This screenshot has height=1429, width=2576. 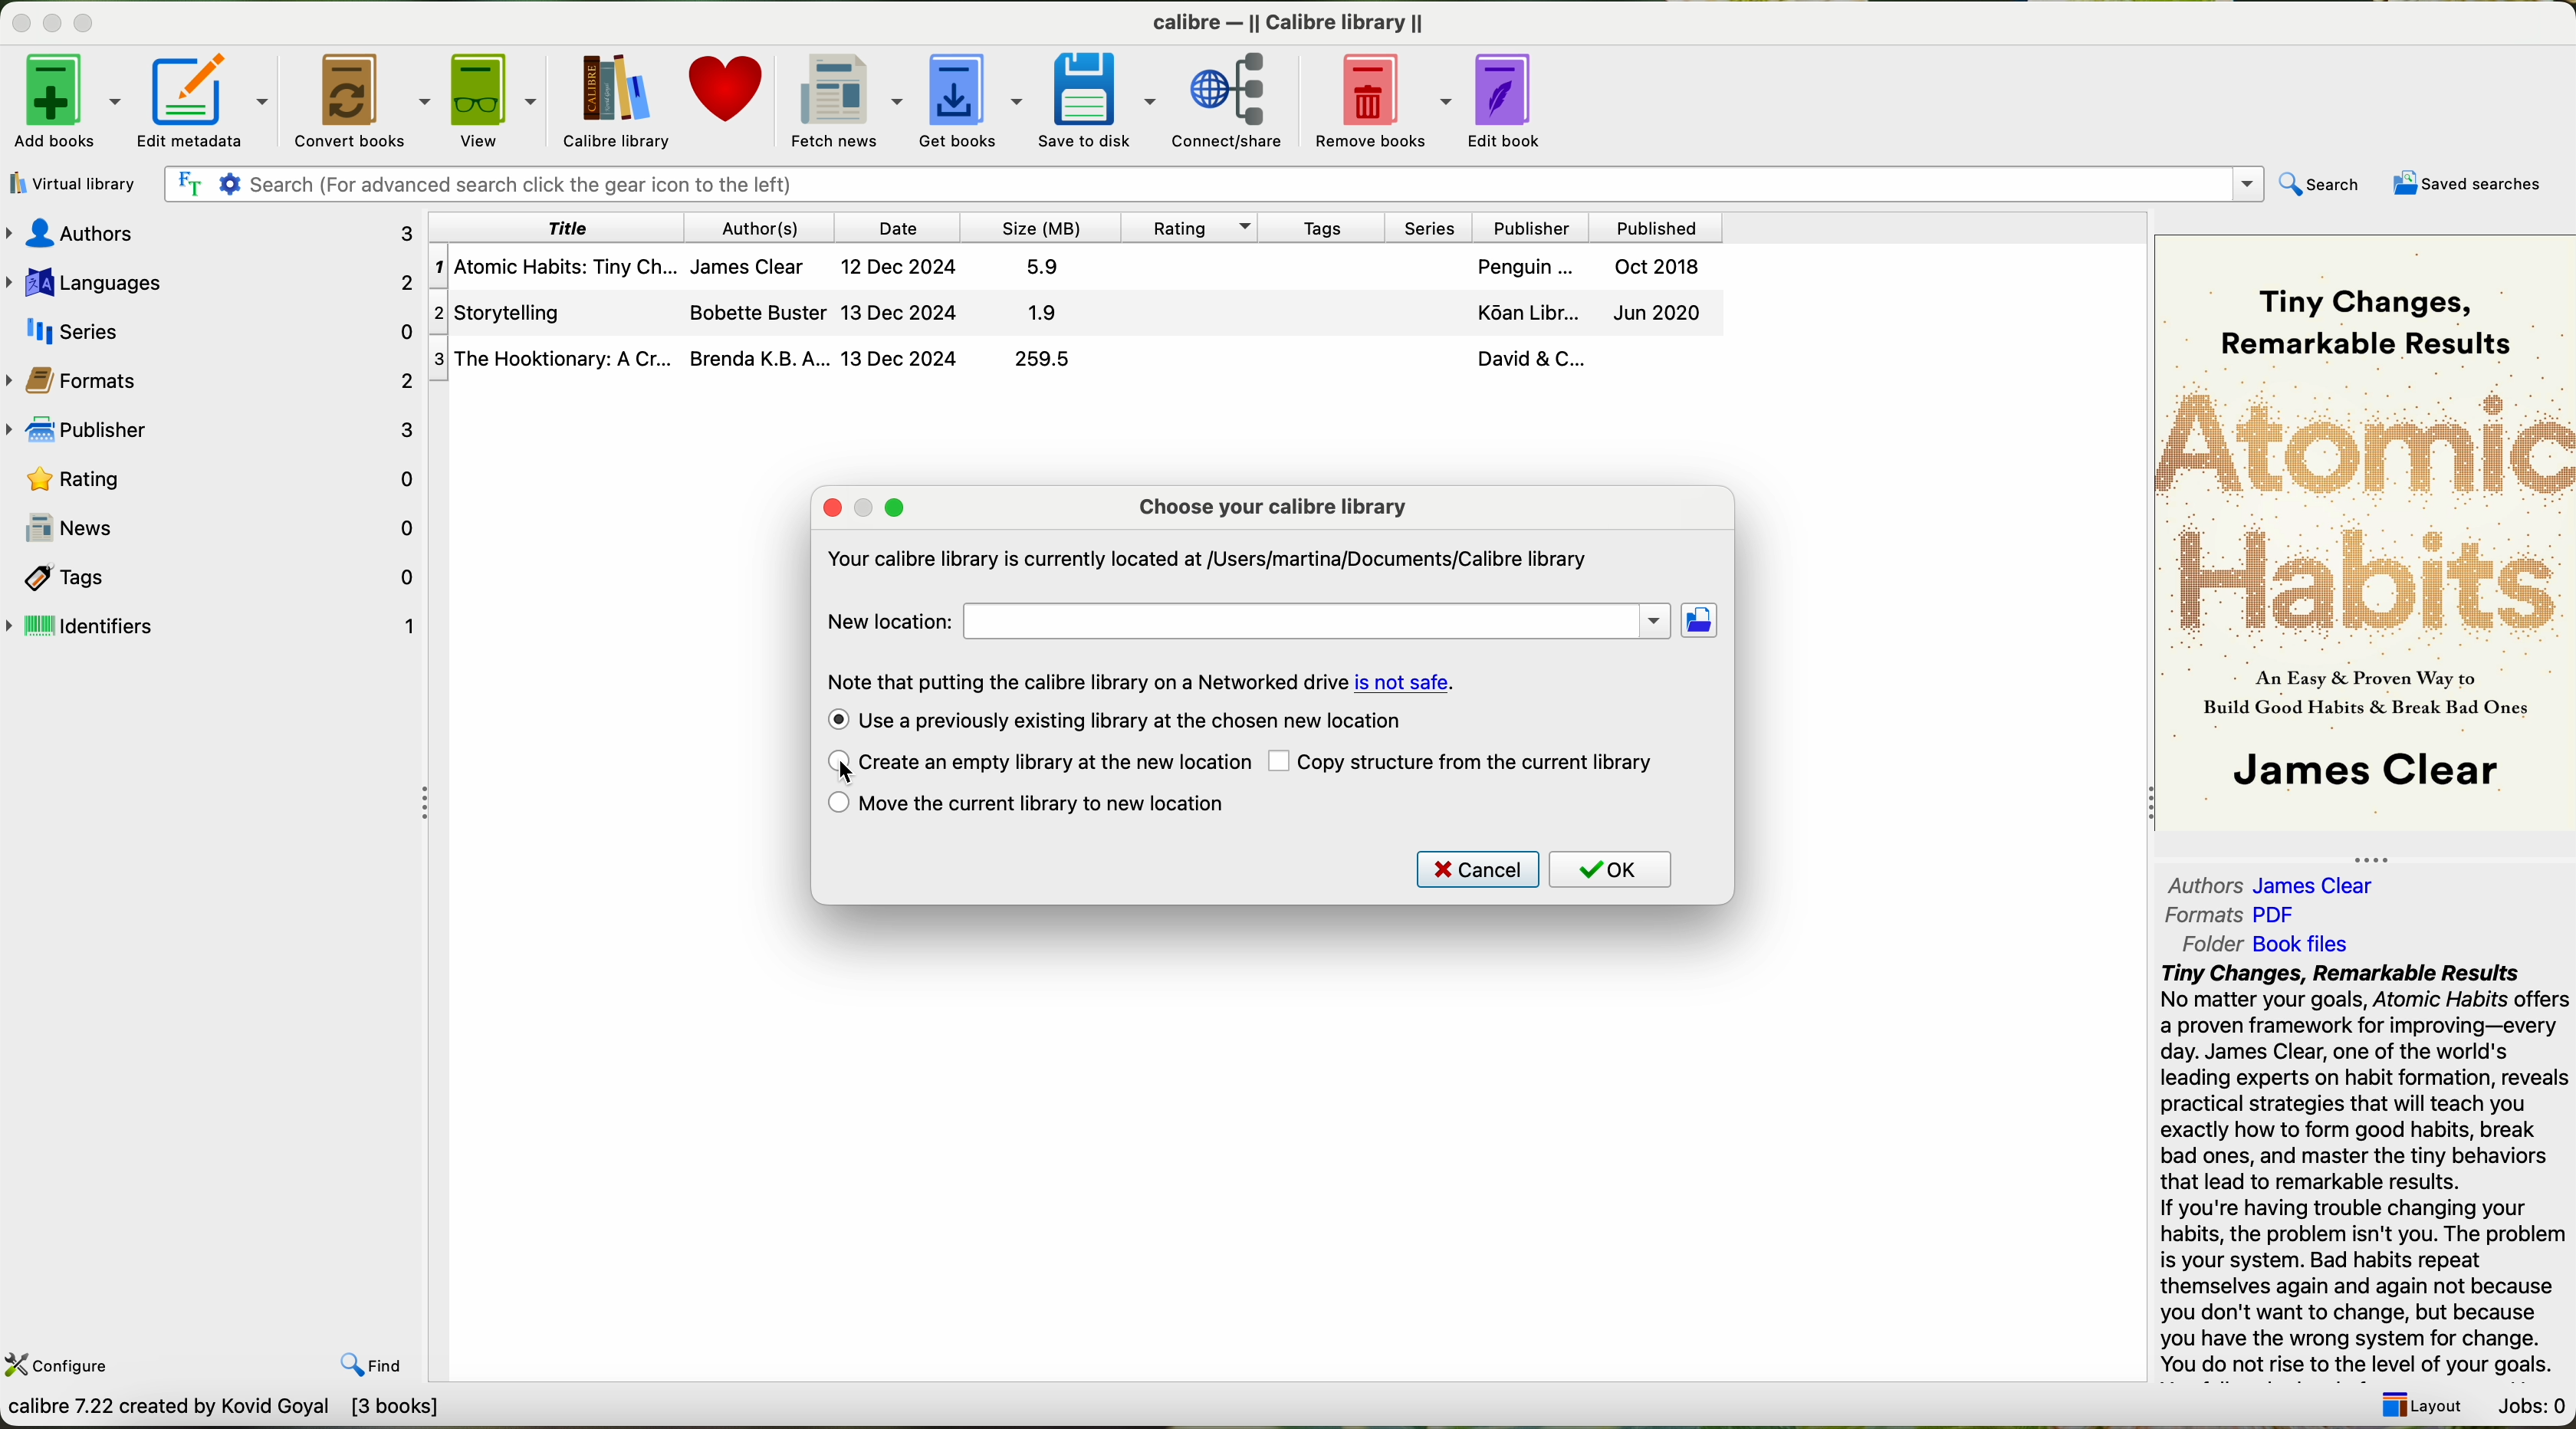 I want to click on convert books, so click(x=364, y=100).